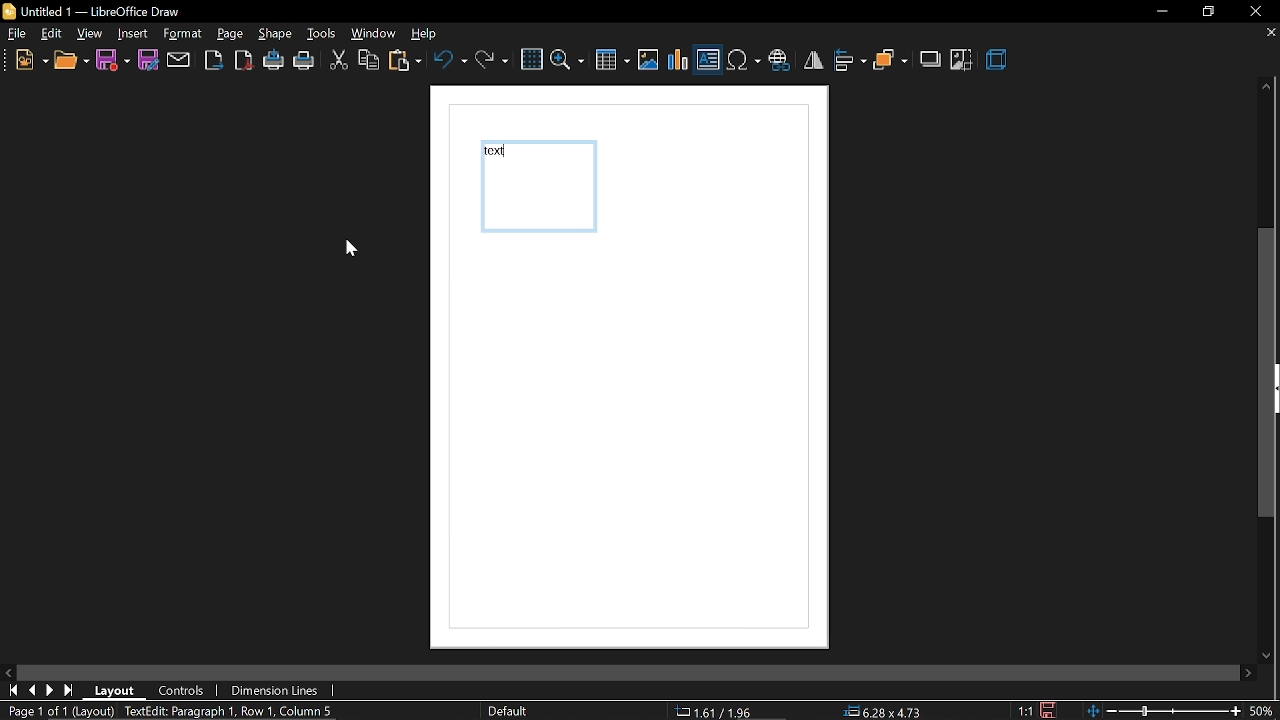  What do you see at coordinates (779, 62) in the screenshot?
I see `insert hyperlink` at bounding box center [779, 62].